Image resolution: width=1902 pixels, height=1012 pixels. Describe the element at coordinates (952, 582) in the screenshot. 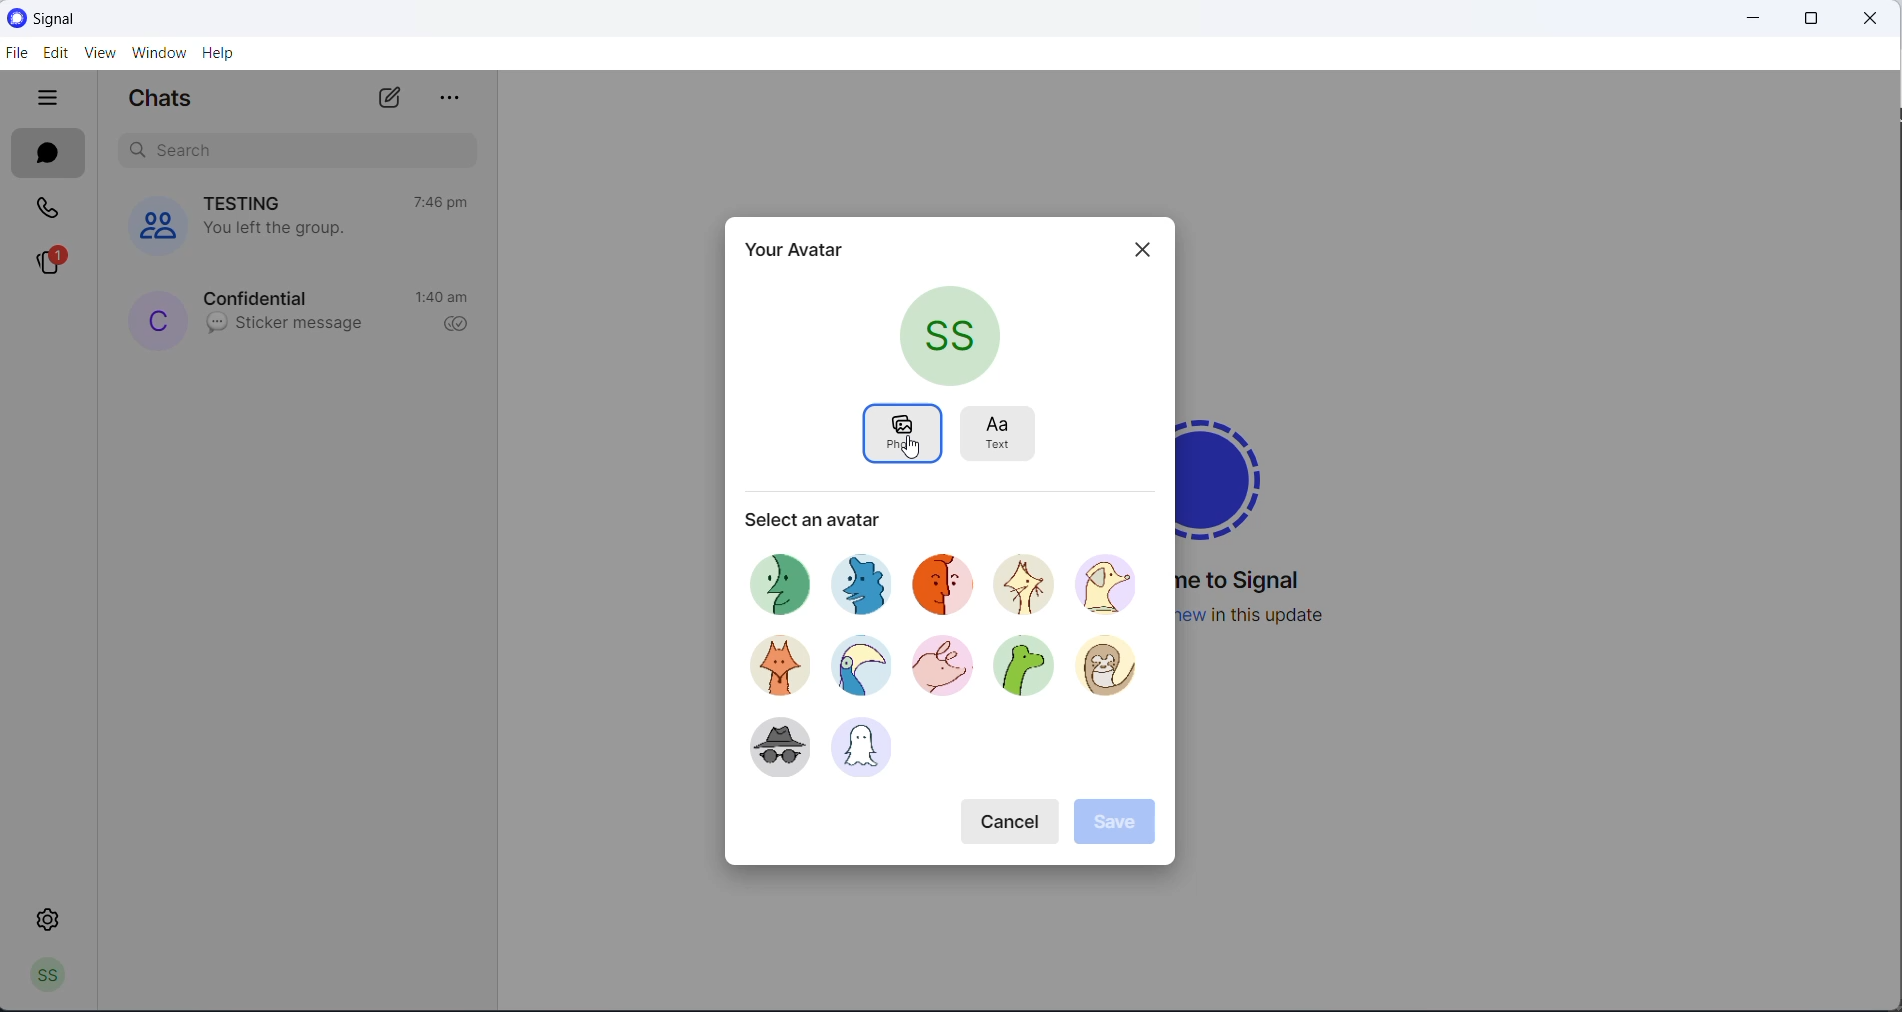

I see `avatar` at that location.